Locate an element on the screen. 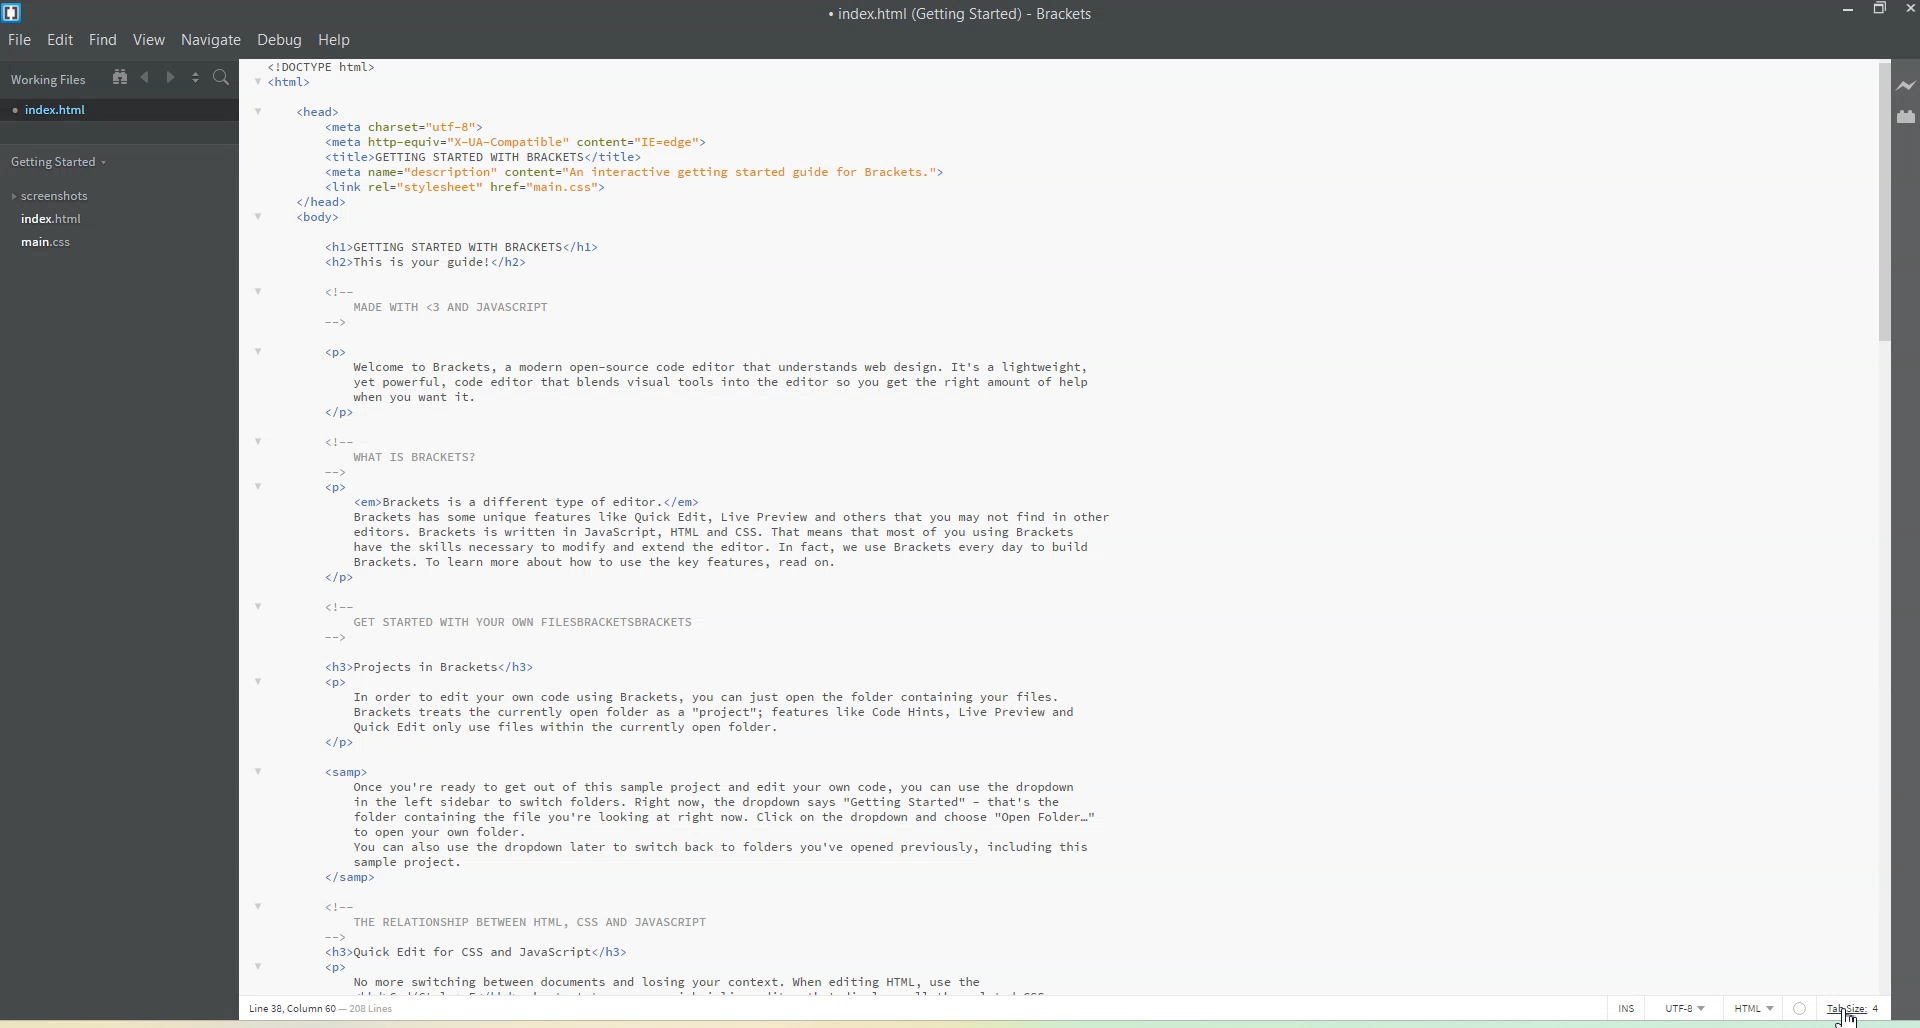  Getting Started is located at coordinates (61, 162).